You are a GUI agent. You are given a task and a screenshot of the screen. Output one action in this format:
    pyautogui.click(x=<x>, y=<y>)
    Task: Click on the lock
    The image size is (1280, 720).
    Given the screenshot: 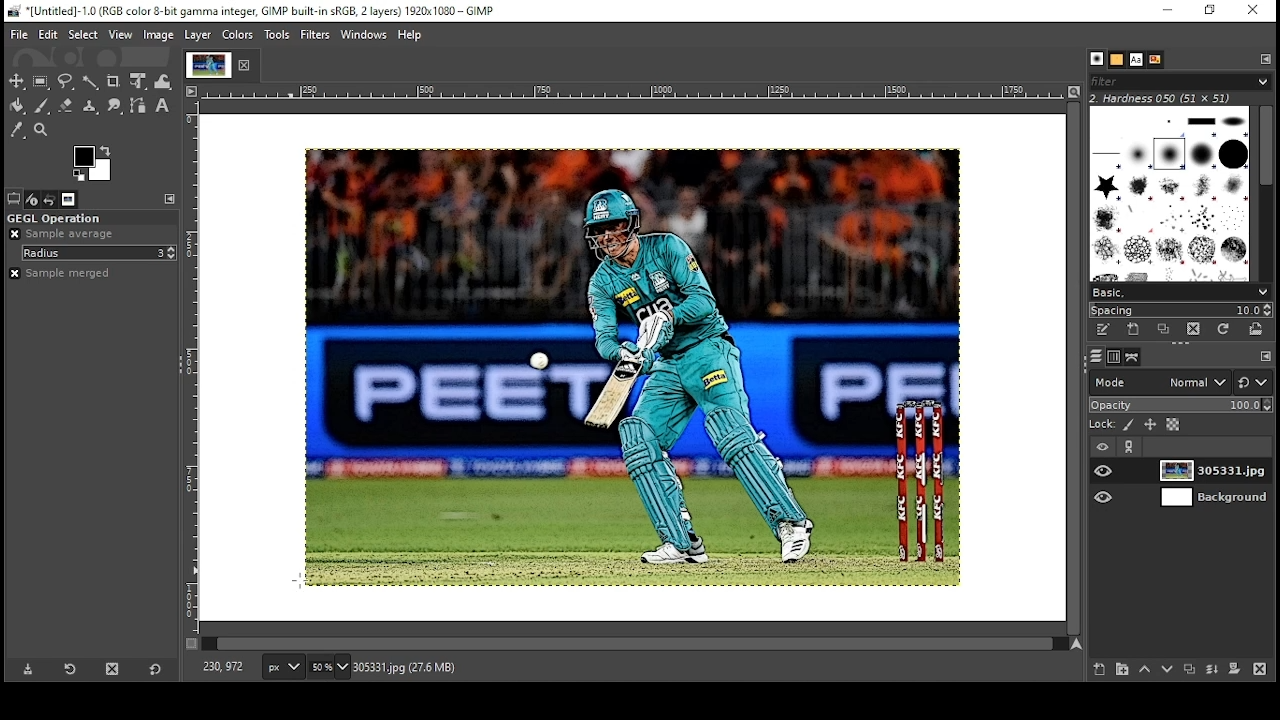 What is the action you would take?
    pyautogui.click(x=1103, y=424)
    